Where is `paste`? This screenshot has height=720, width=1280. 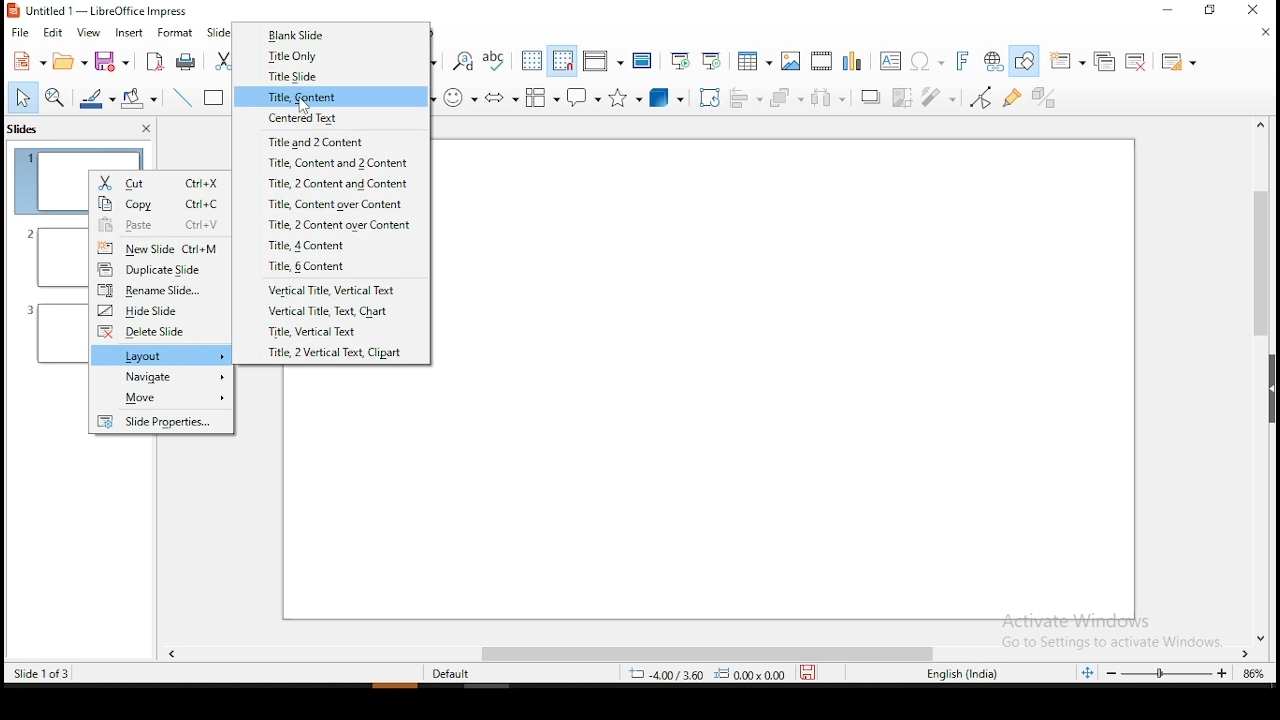 paste is located at coordinates (160, 224).